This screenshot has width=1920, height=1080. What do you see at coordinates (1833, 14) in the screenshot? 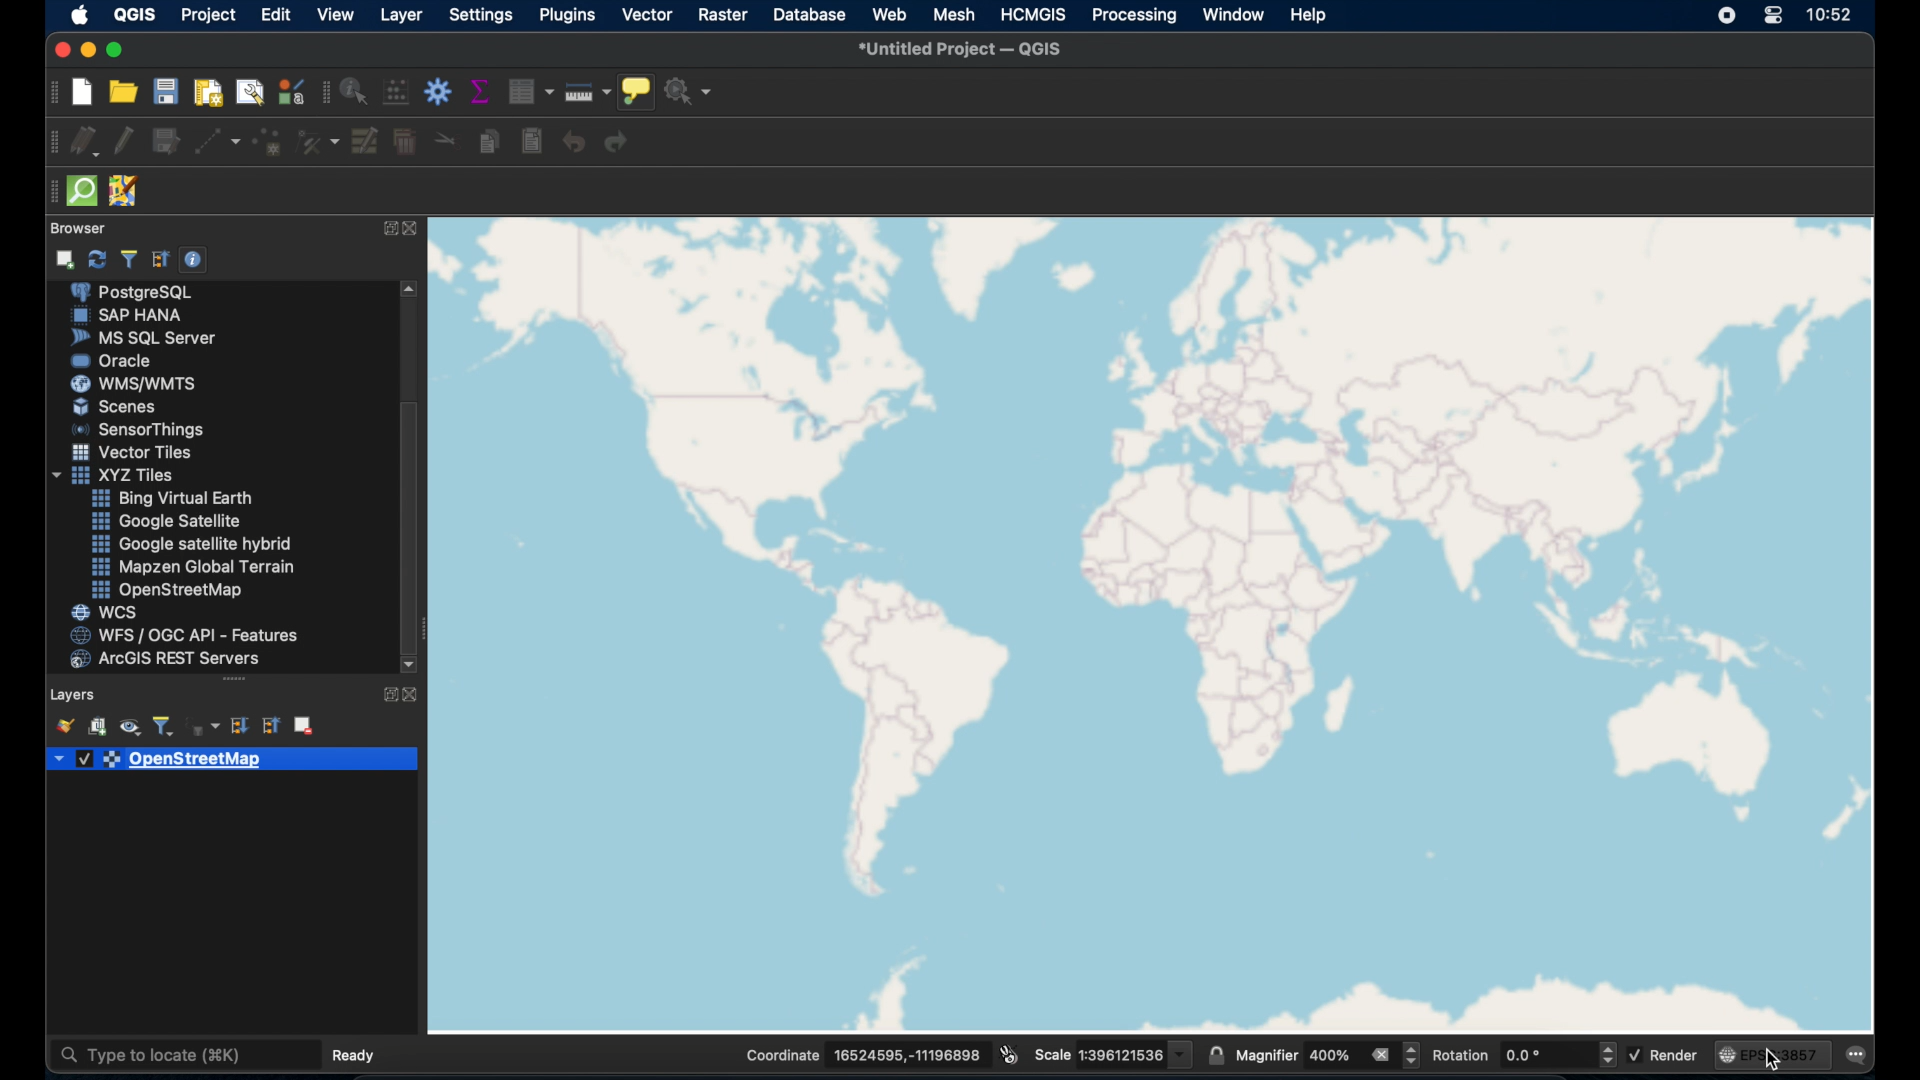
I see `time` at bounding box center [1833, 14].